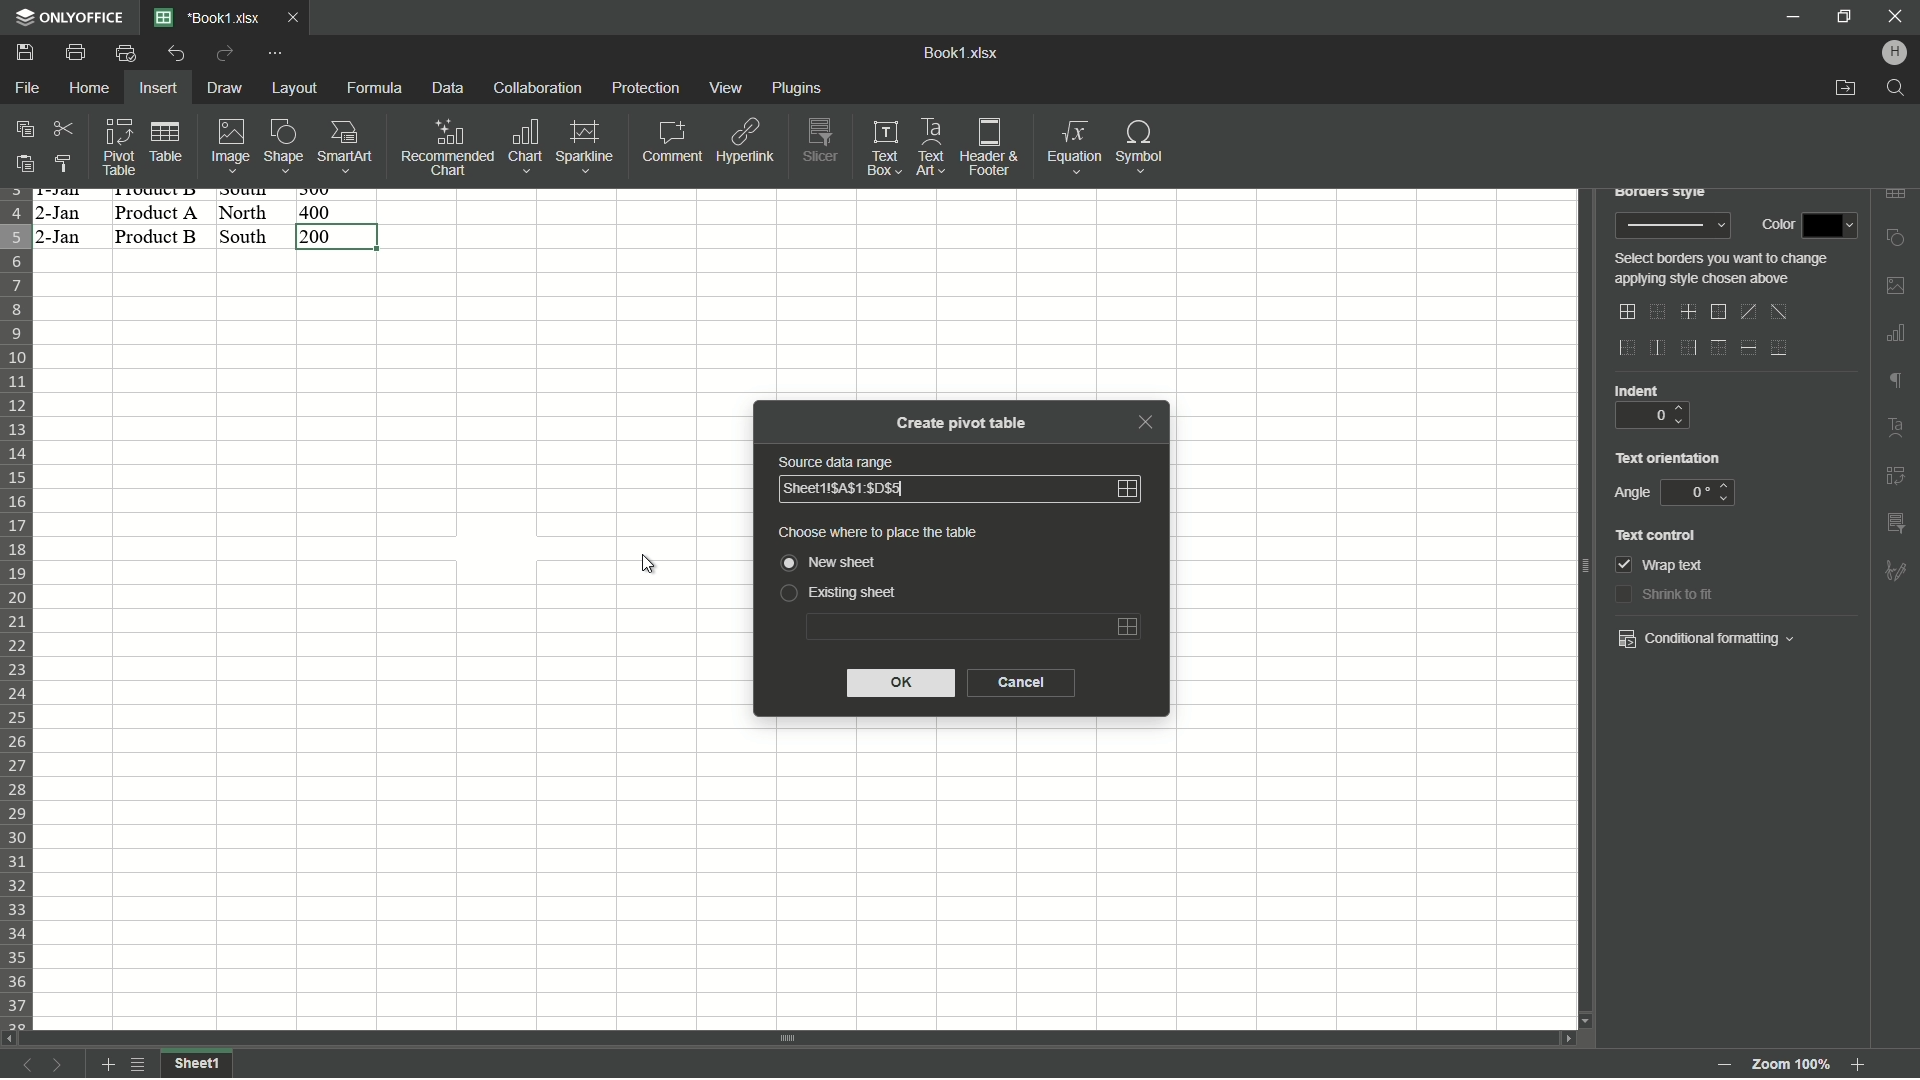  I want to click on book1.xlsx, so click(964, 53).